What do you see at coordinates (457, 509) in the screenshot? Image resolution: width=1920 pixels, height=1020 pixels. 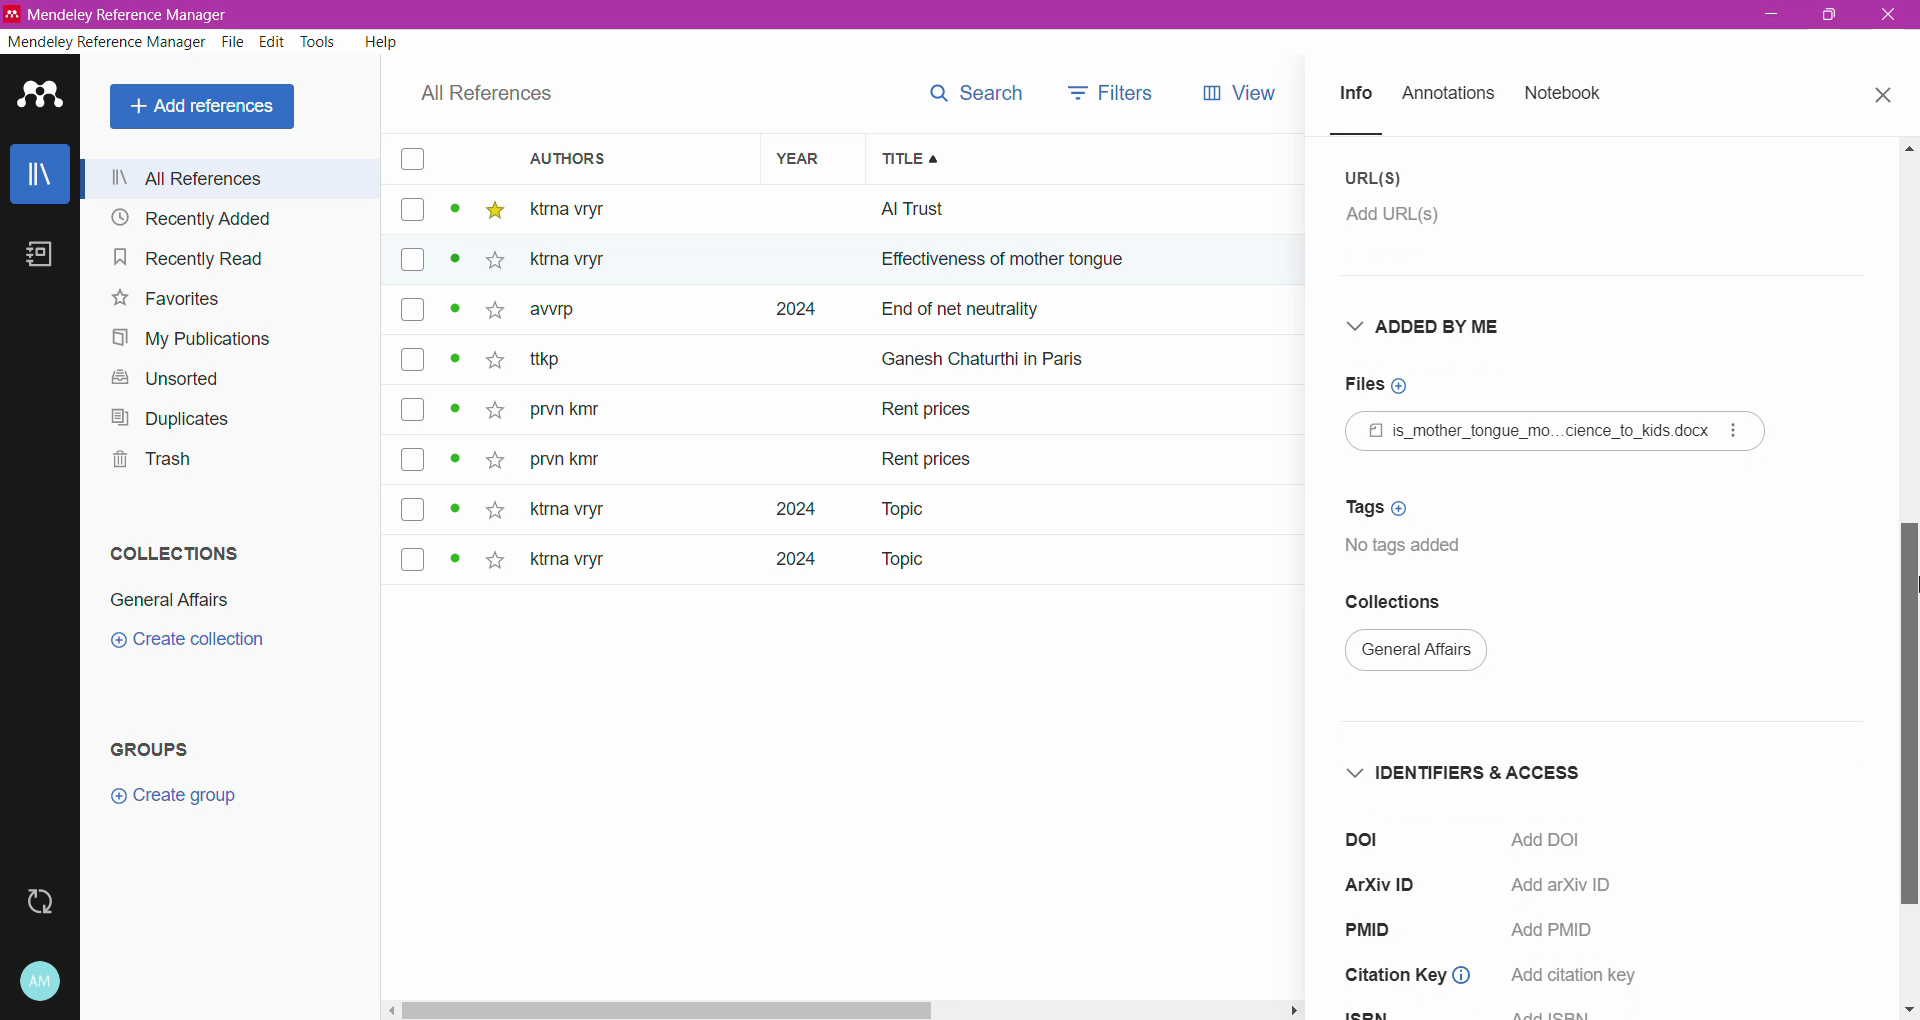 I see `dot ` at bounding box center [457, 509].